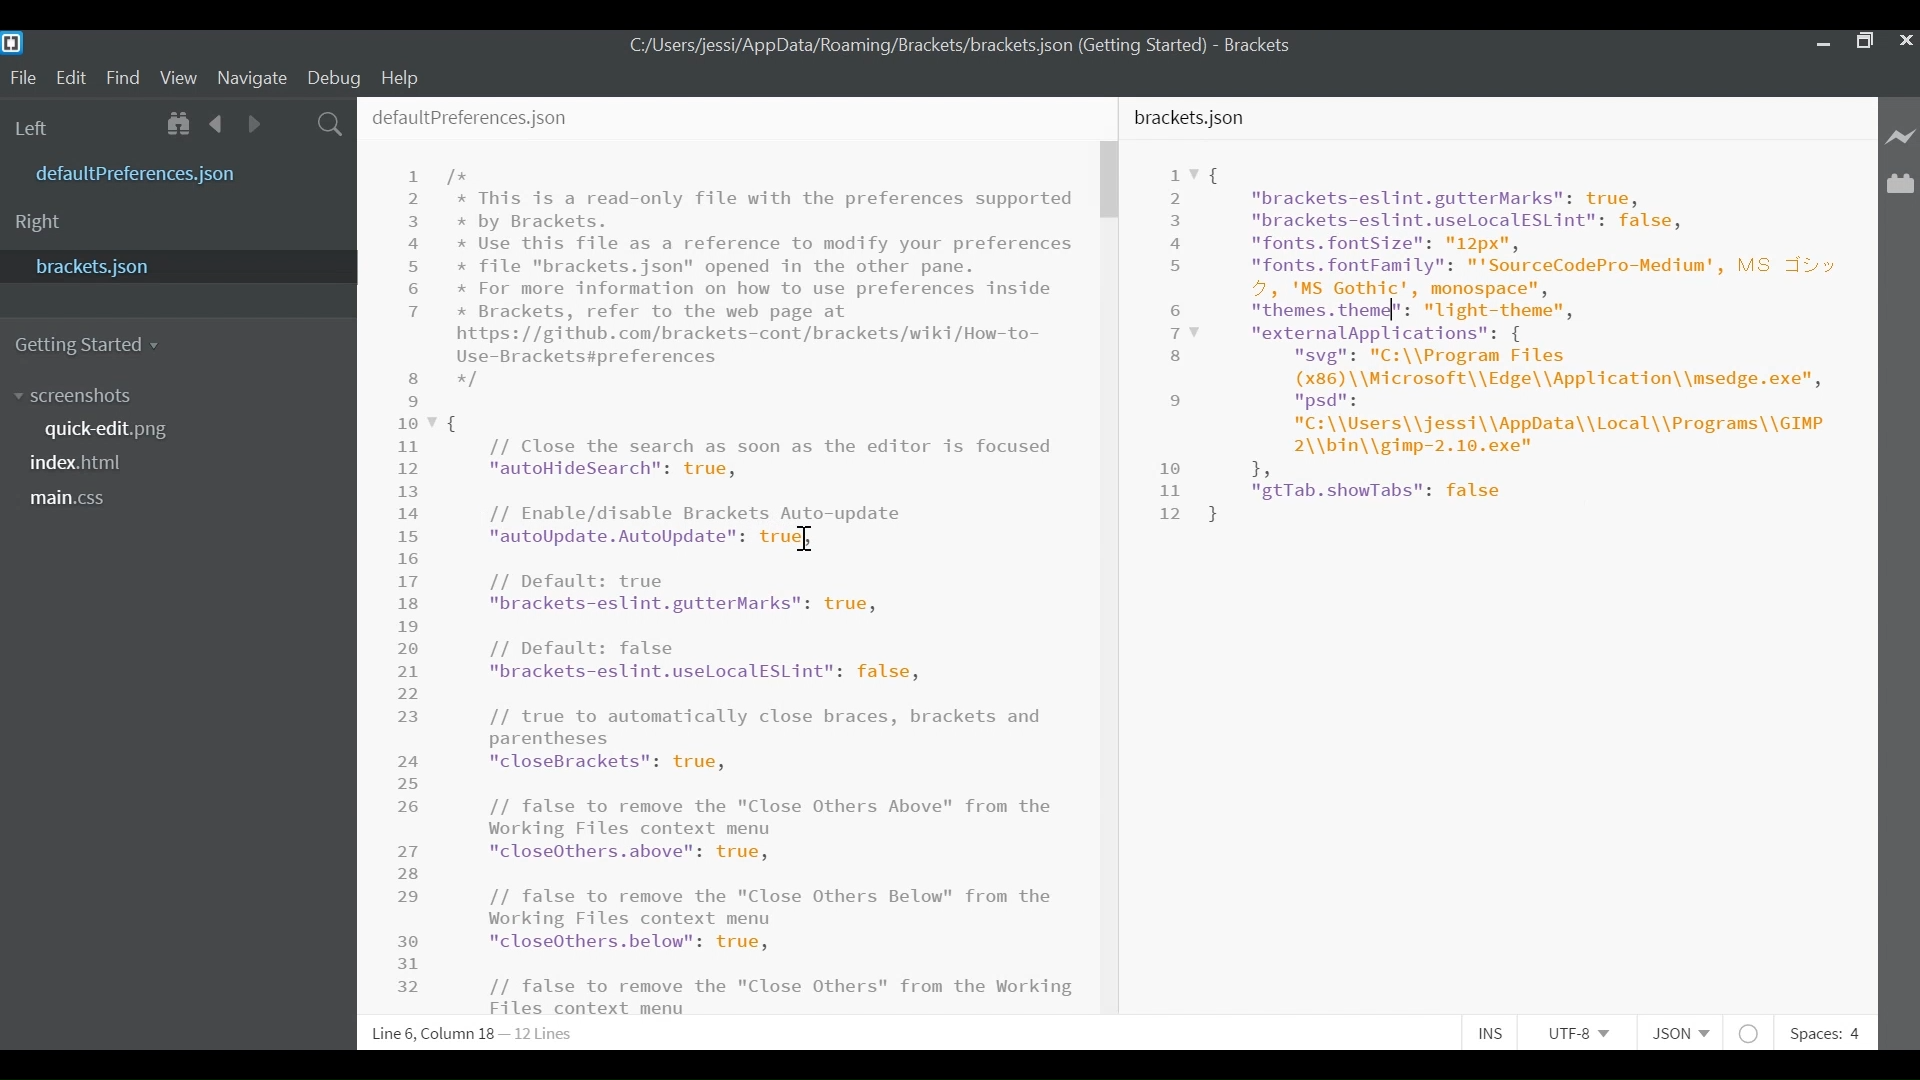 Image resolution: width=1920 pixels, height=1080 pixels. Describe the element at coordinates (18, 42) in the screenshot. I see `Brackets Desktop icon` at that location.